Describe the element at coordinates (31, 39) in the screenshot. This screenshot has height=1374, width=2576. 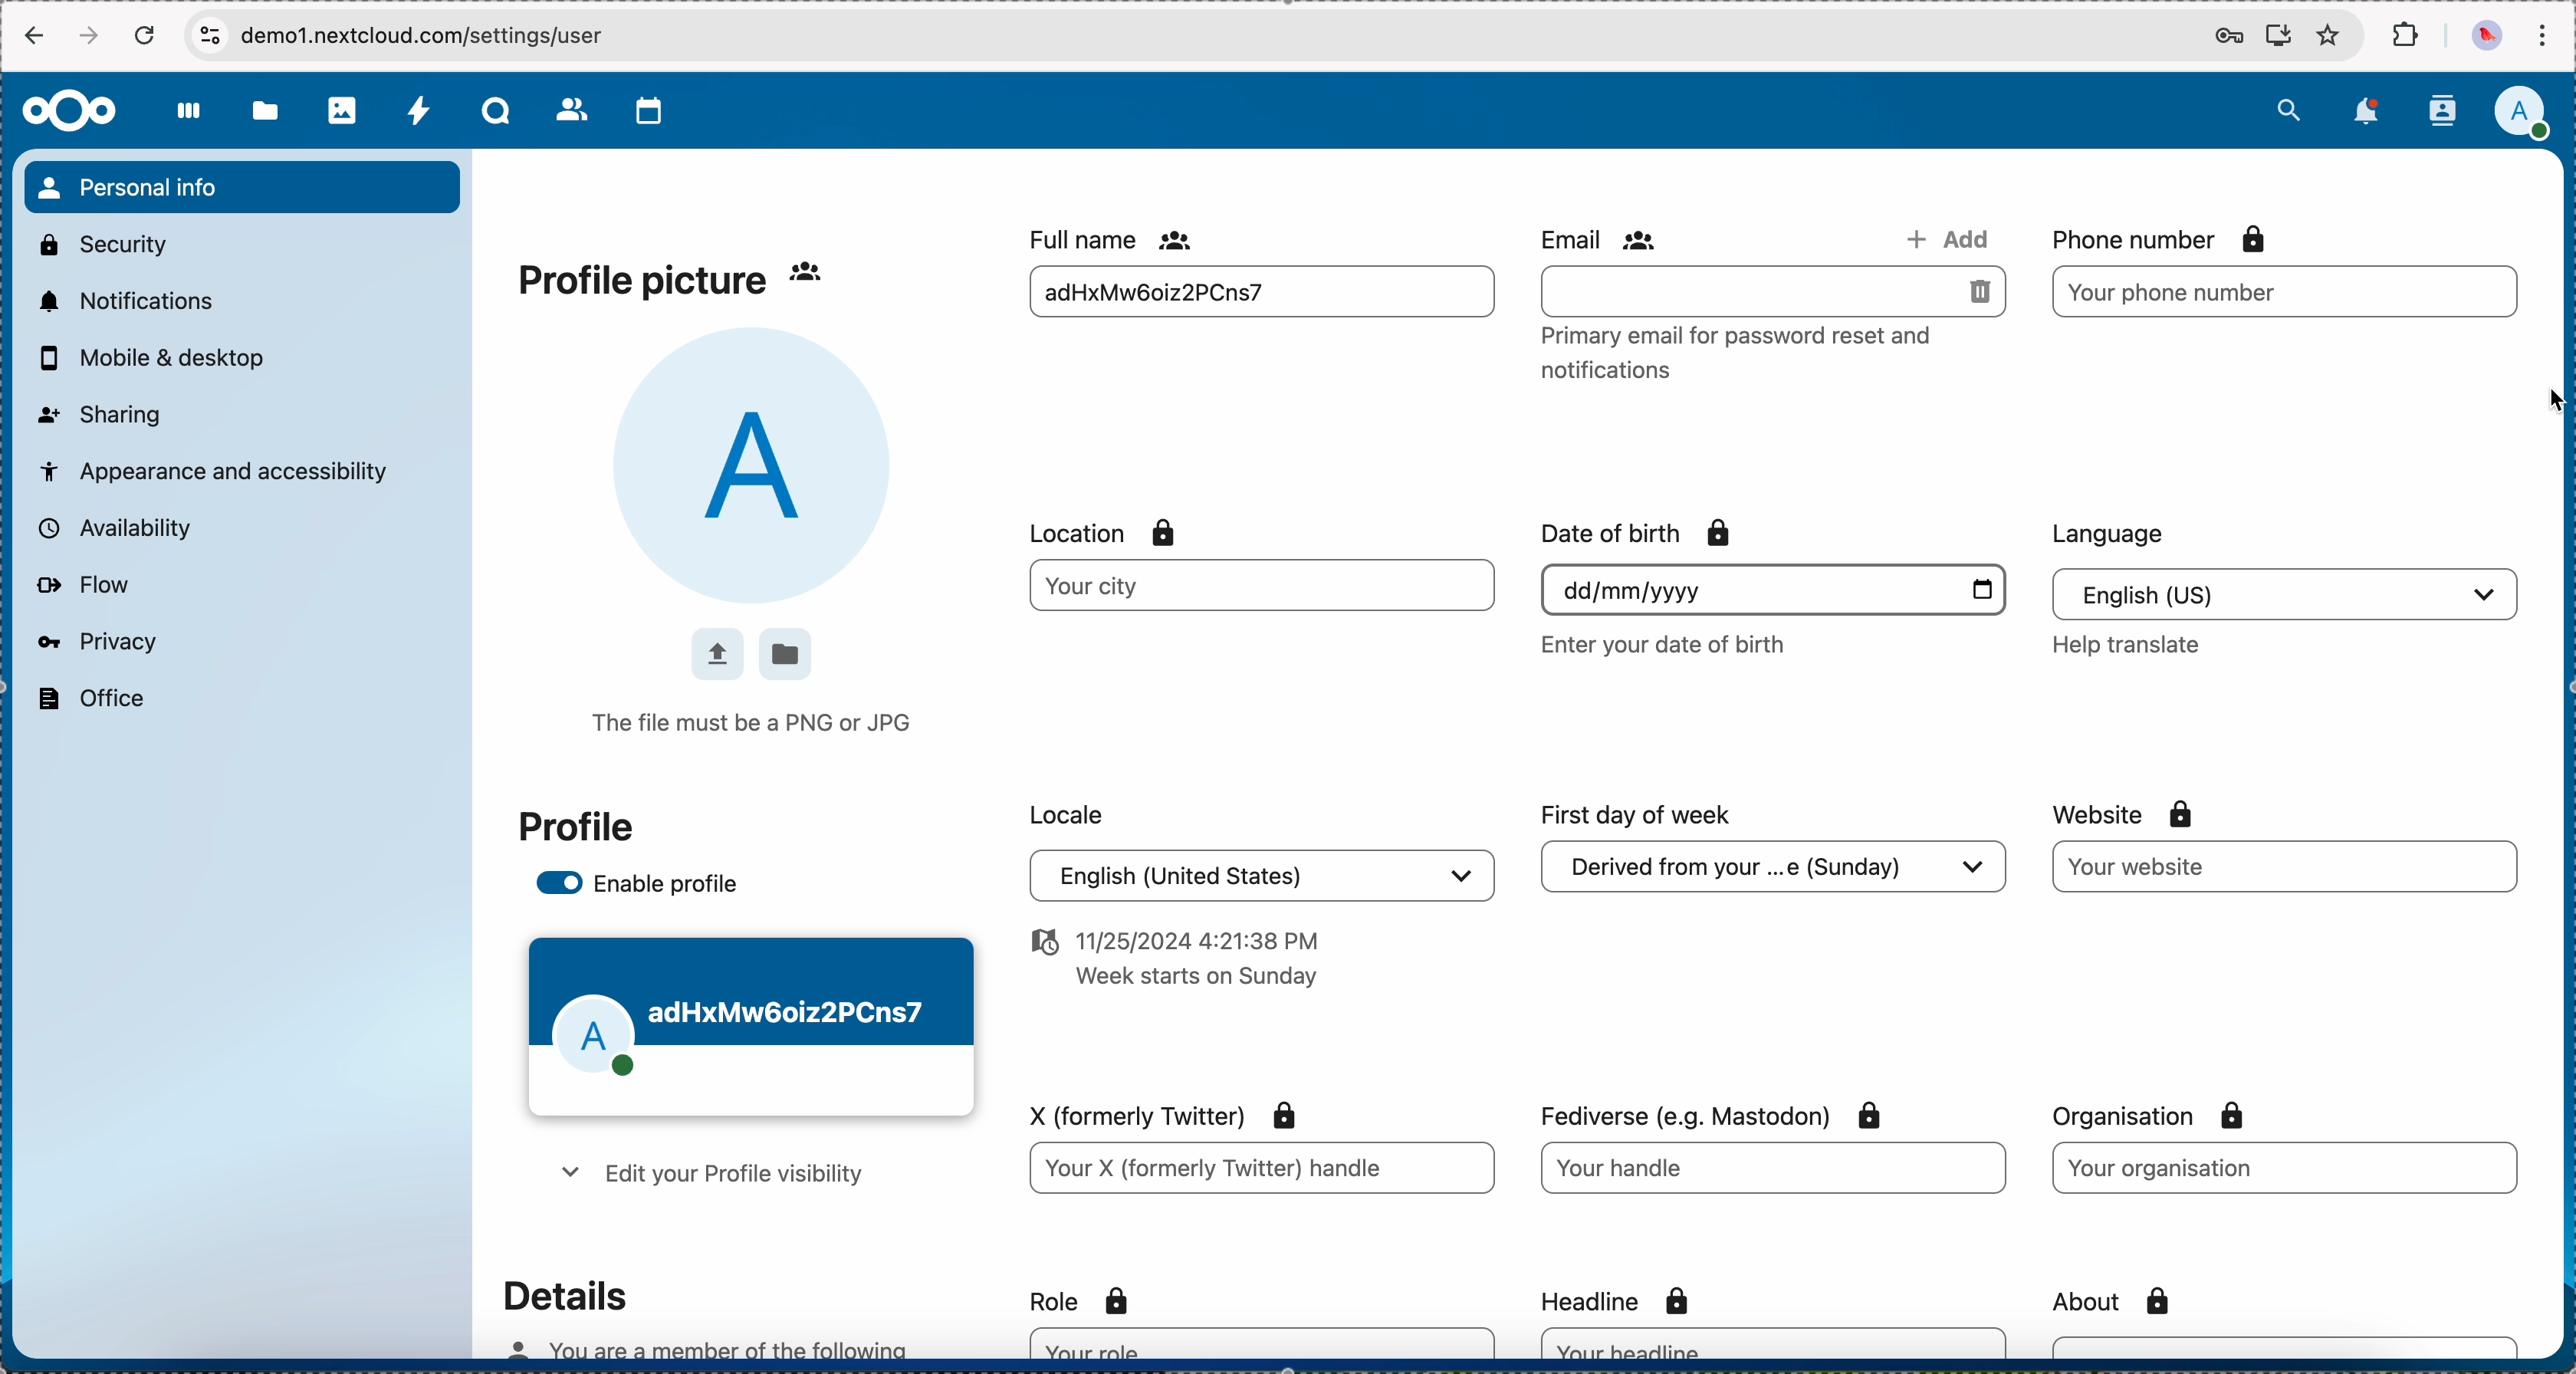
I see `navigate back` at that location.